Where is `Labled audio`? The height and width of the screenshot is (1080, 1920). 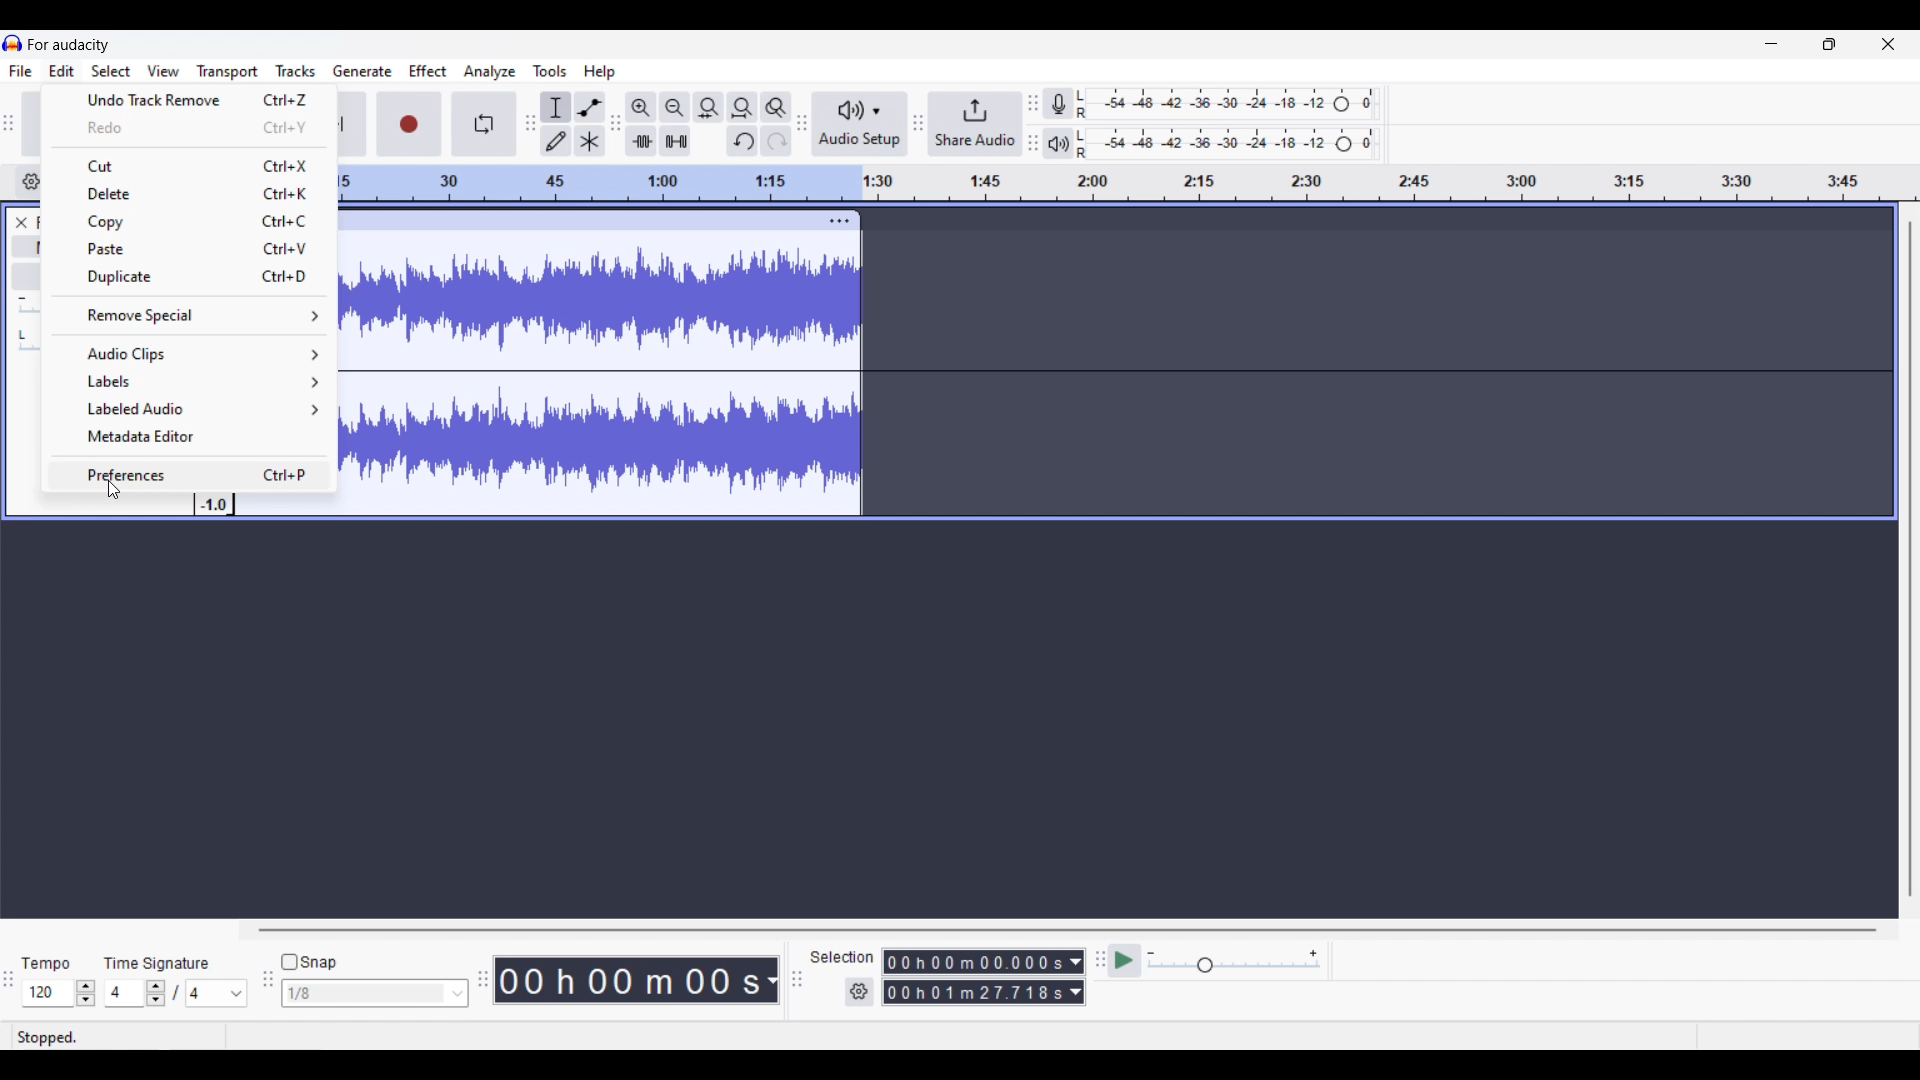 Labled audio is located at coordinates (191, 409).